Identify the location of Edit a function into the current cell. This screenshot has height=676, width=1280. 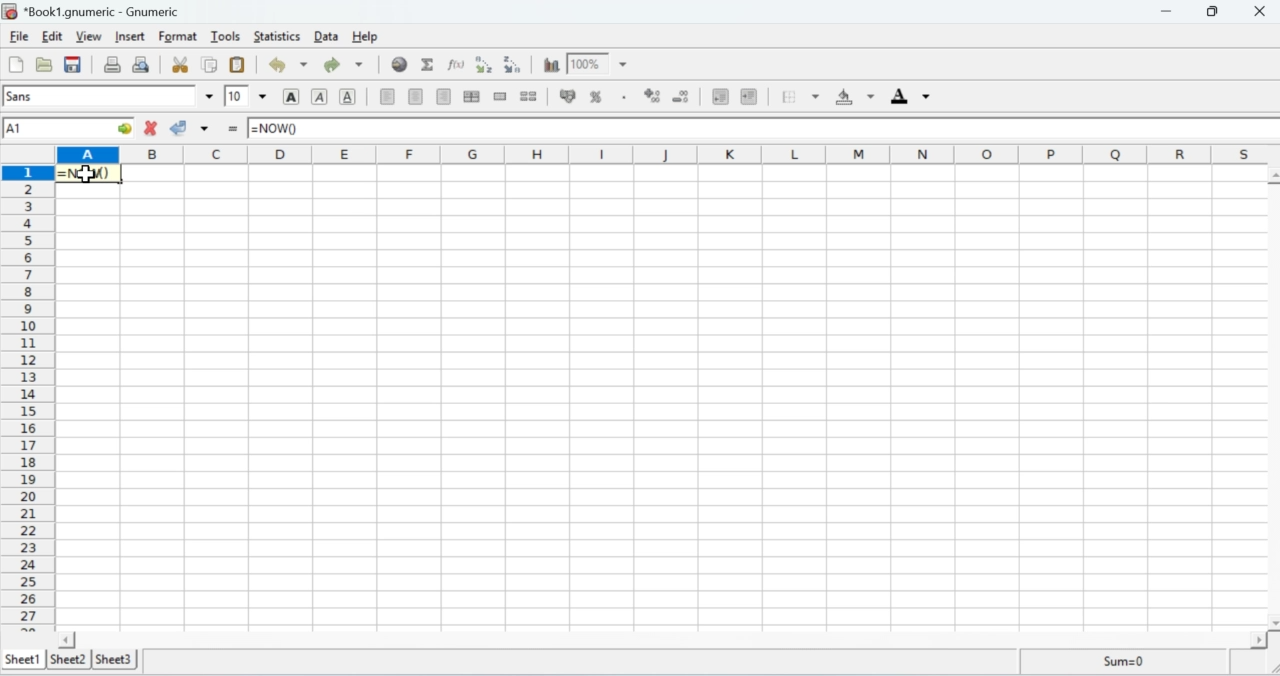
(457, 65).